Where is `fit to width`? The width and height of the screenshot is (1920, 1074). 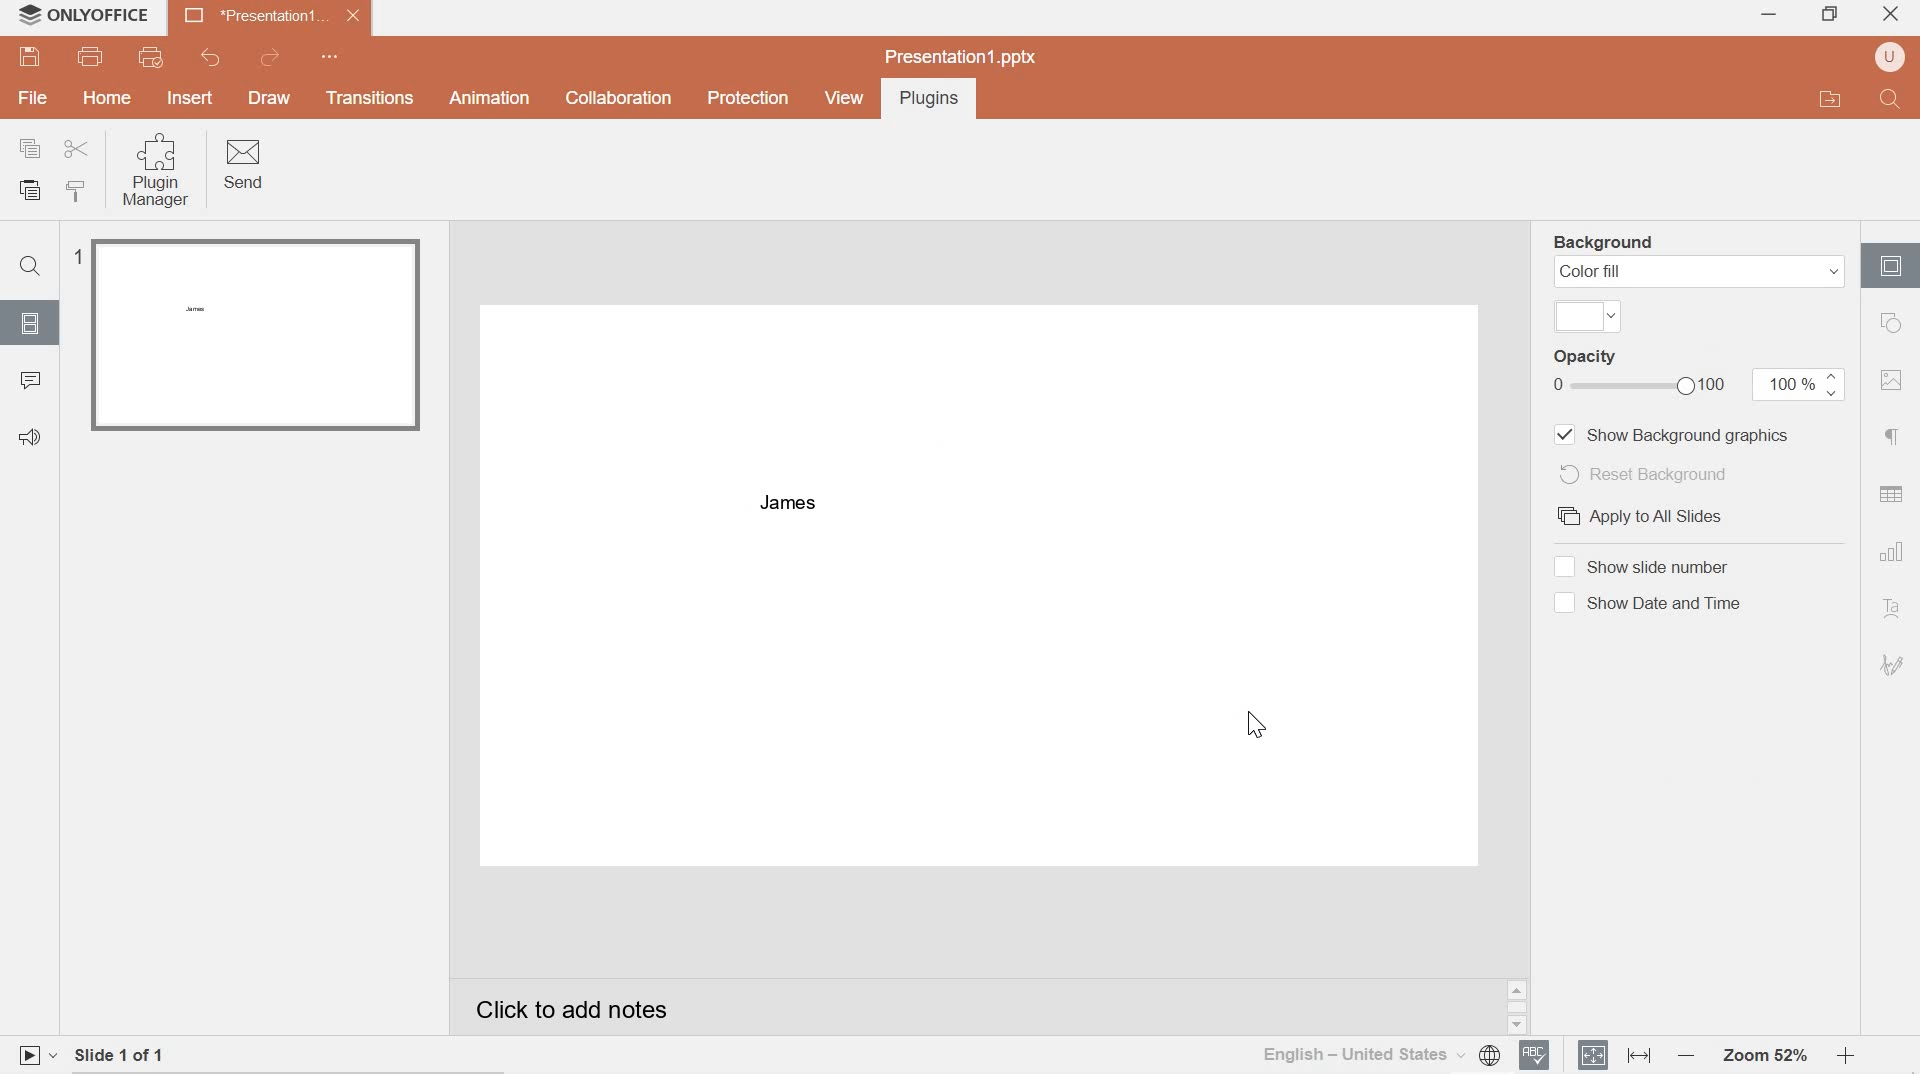
fit to width is located at coordinates (1637, 1056).